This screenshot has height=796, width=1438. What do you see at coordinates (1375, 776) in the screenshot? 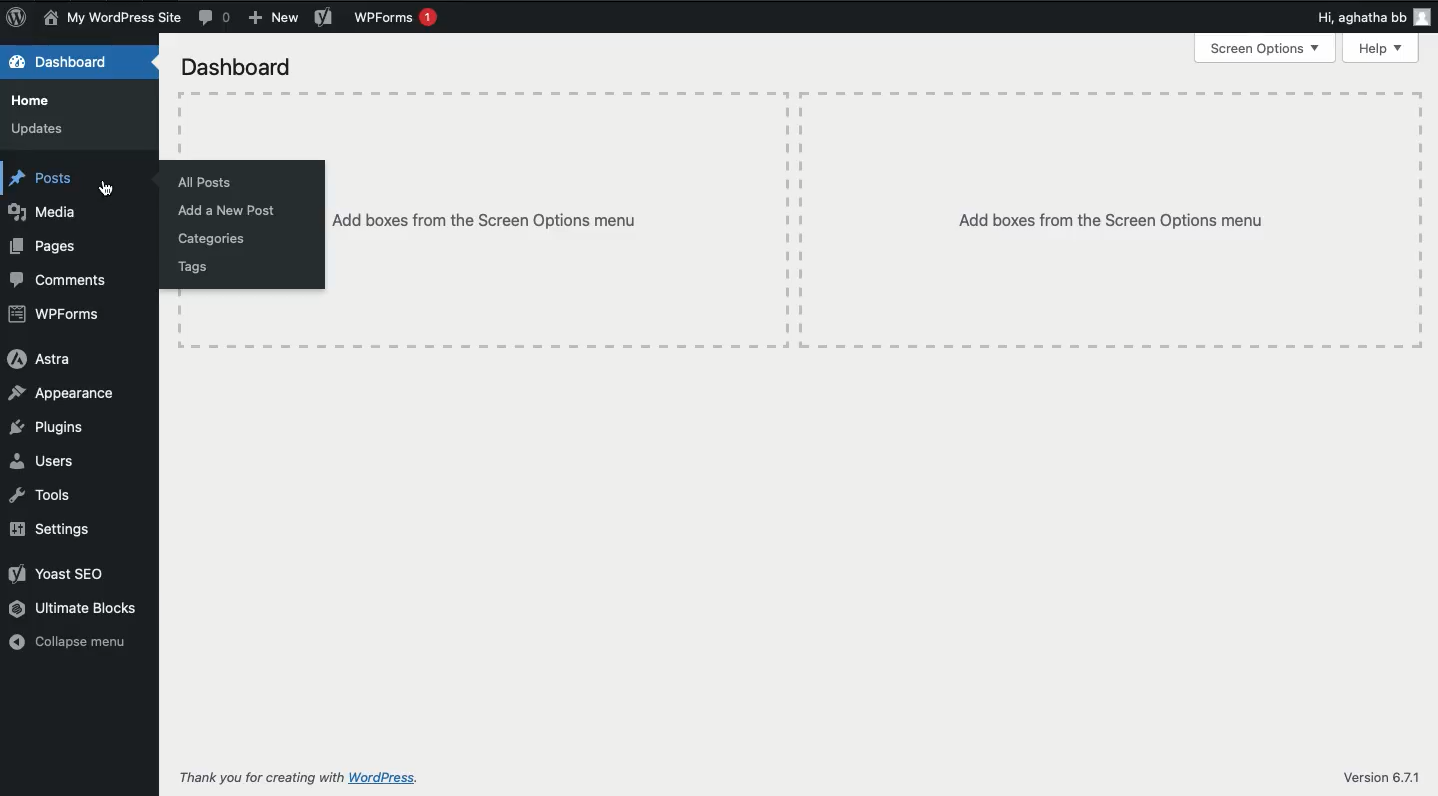
I see `Version 6.7.1` at bounding box center [1375, 776].